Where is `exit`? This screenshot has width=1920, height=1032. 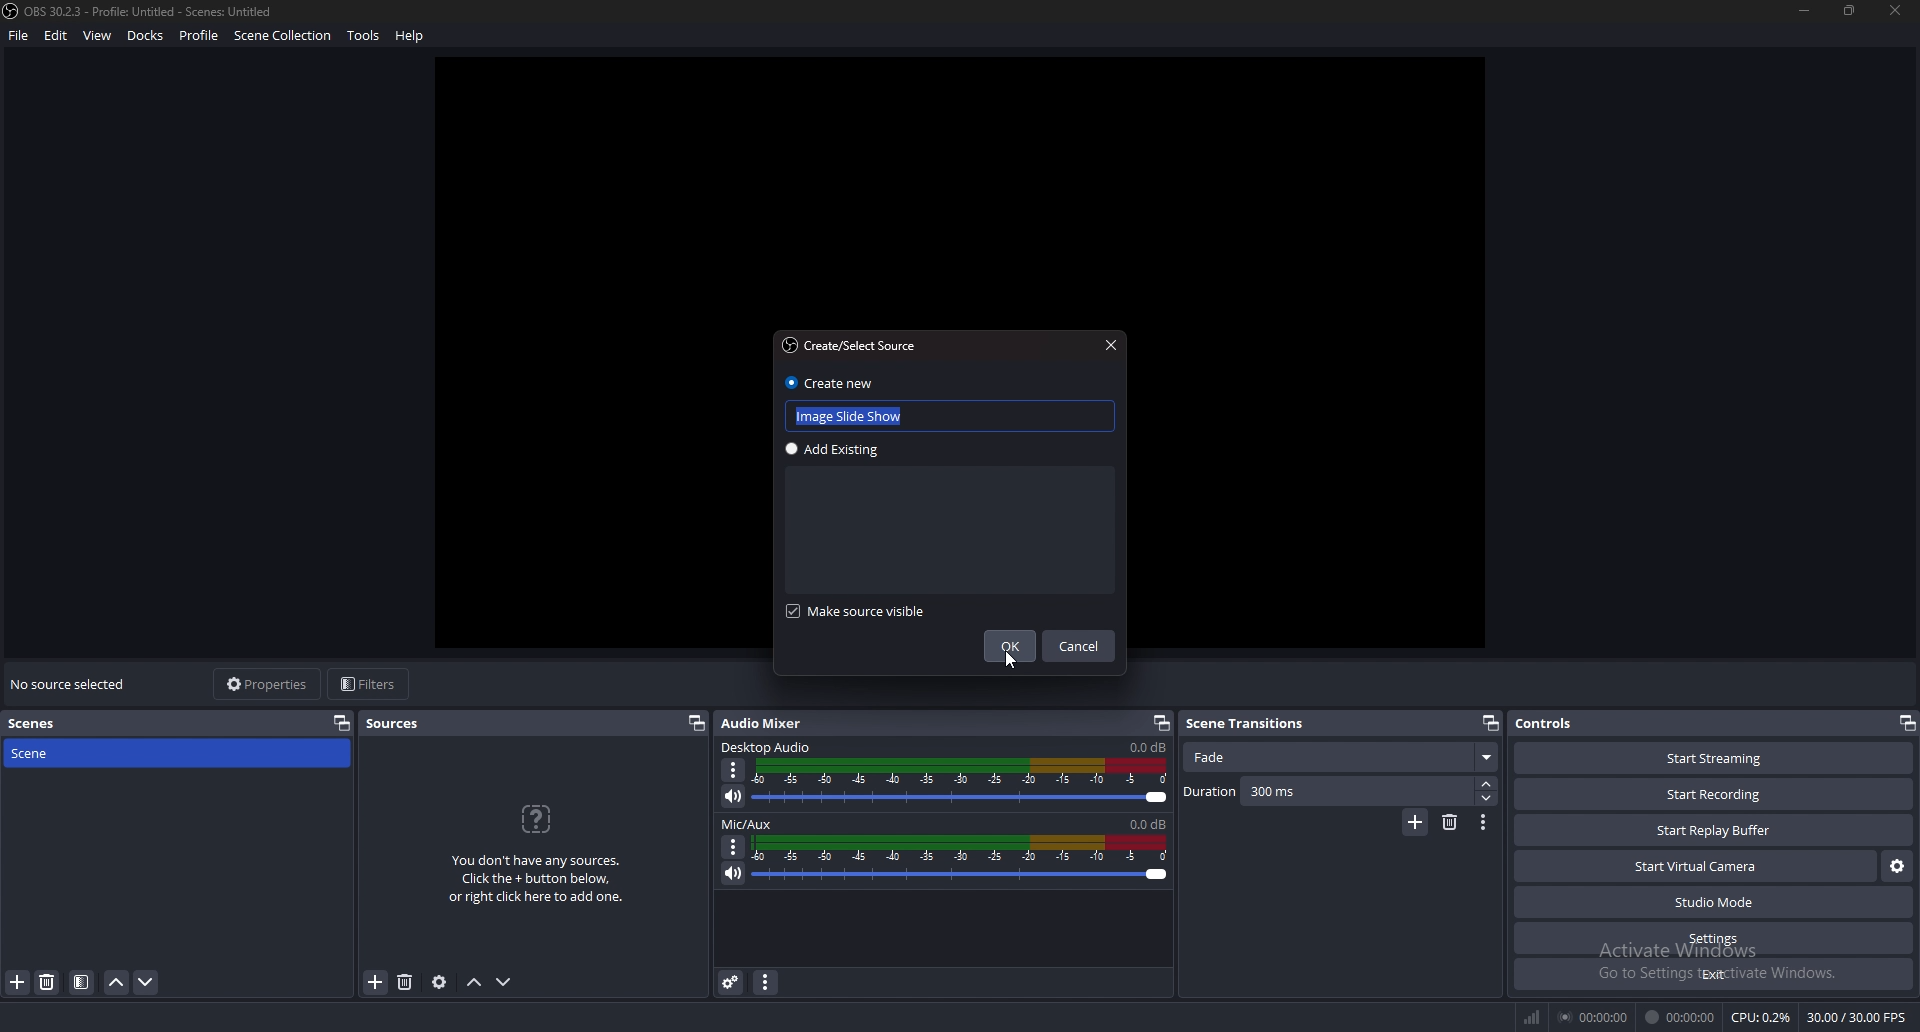
exit is located at coordinates (1712, 974).